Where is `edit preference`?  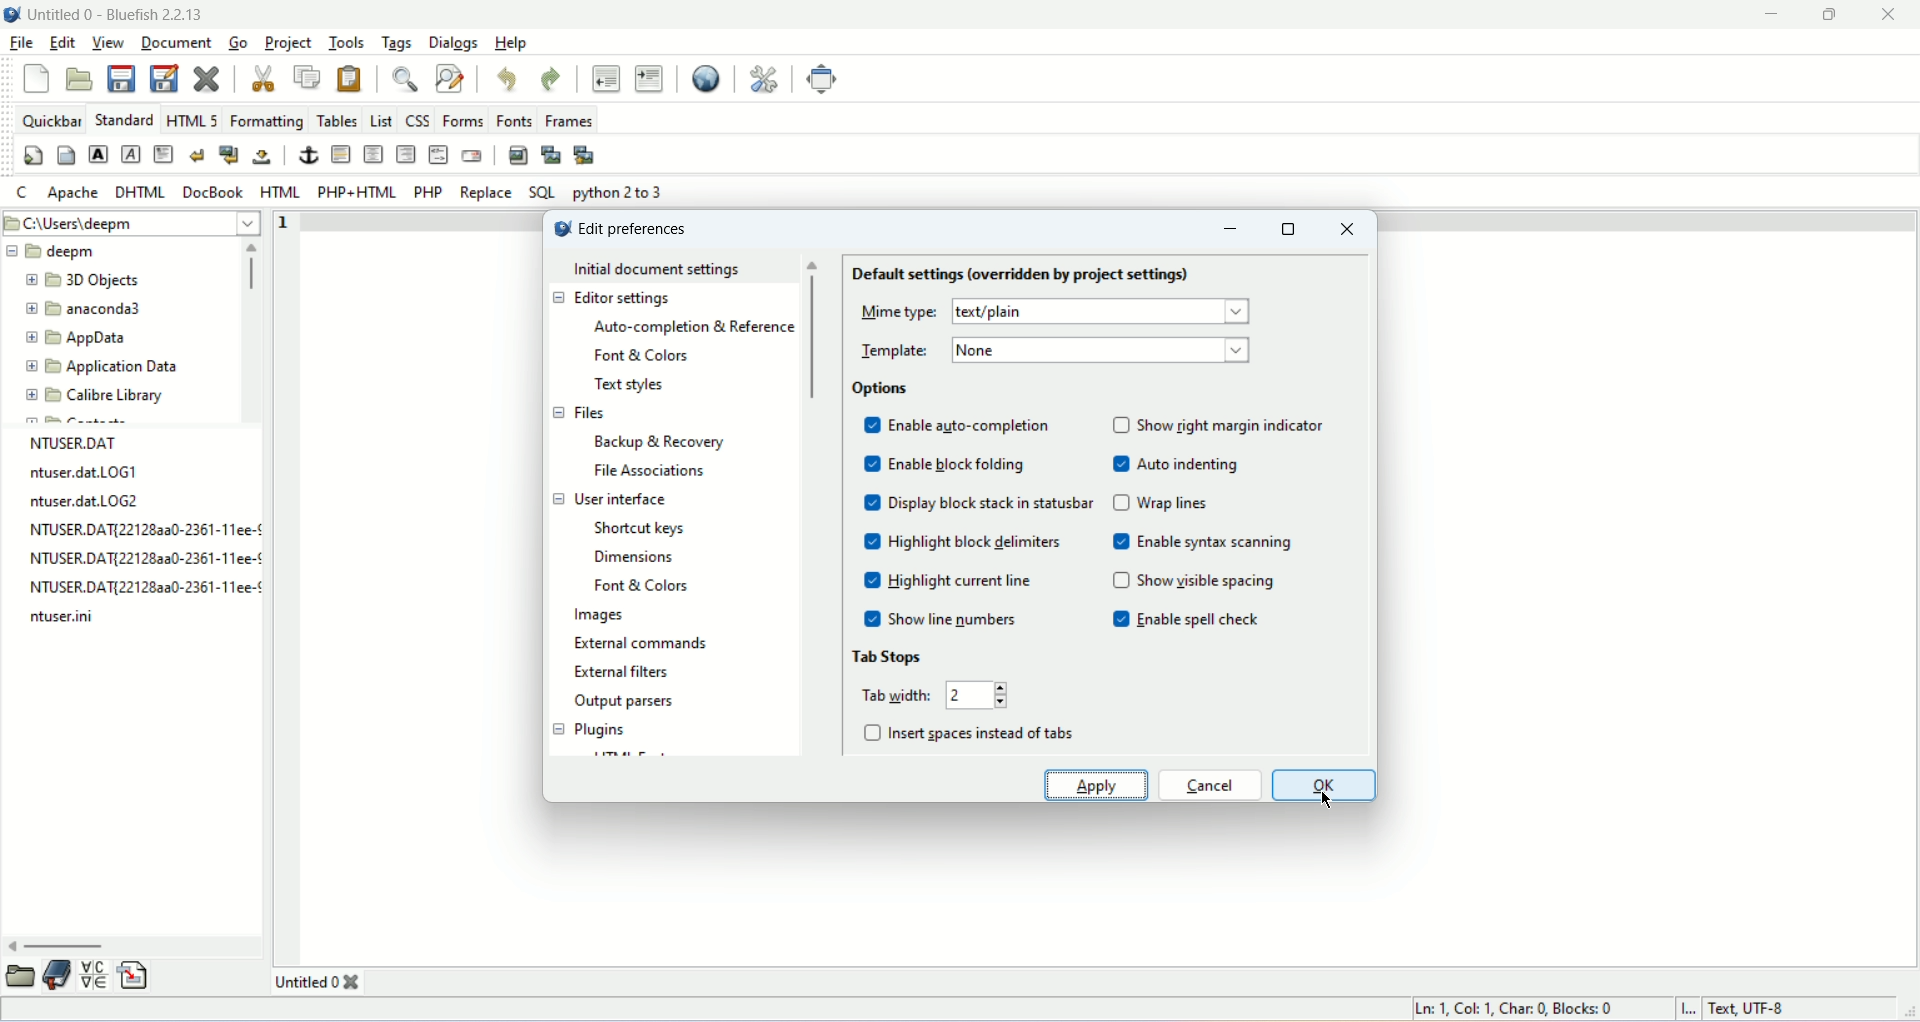
edit preference is located at coordinates (635, 232).